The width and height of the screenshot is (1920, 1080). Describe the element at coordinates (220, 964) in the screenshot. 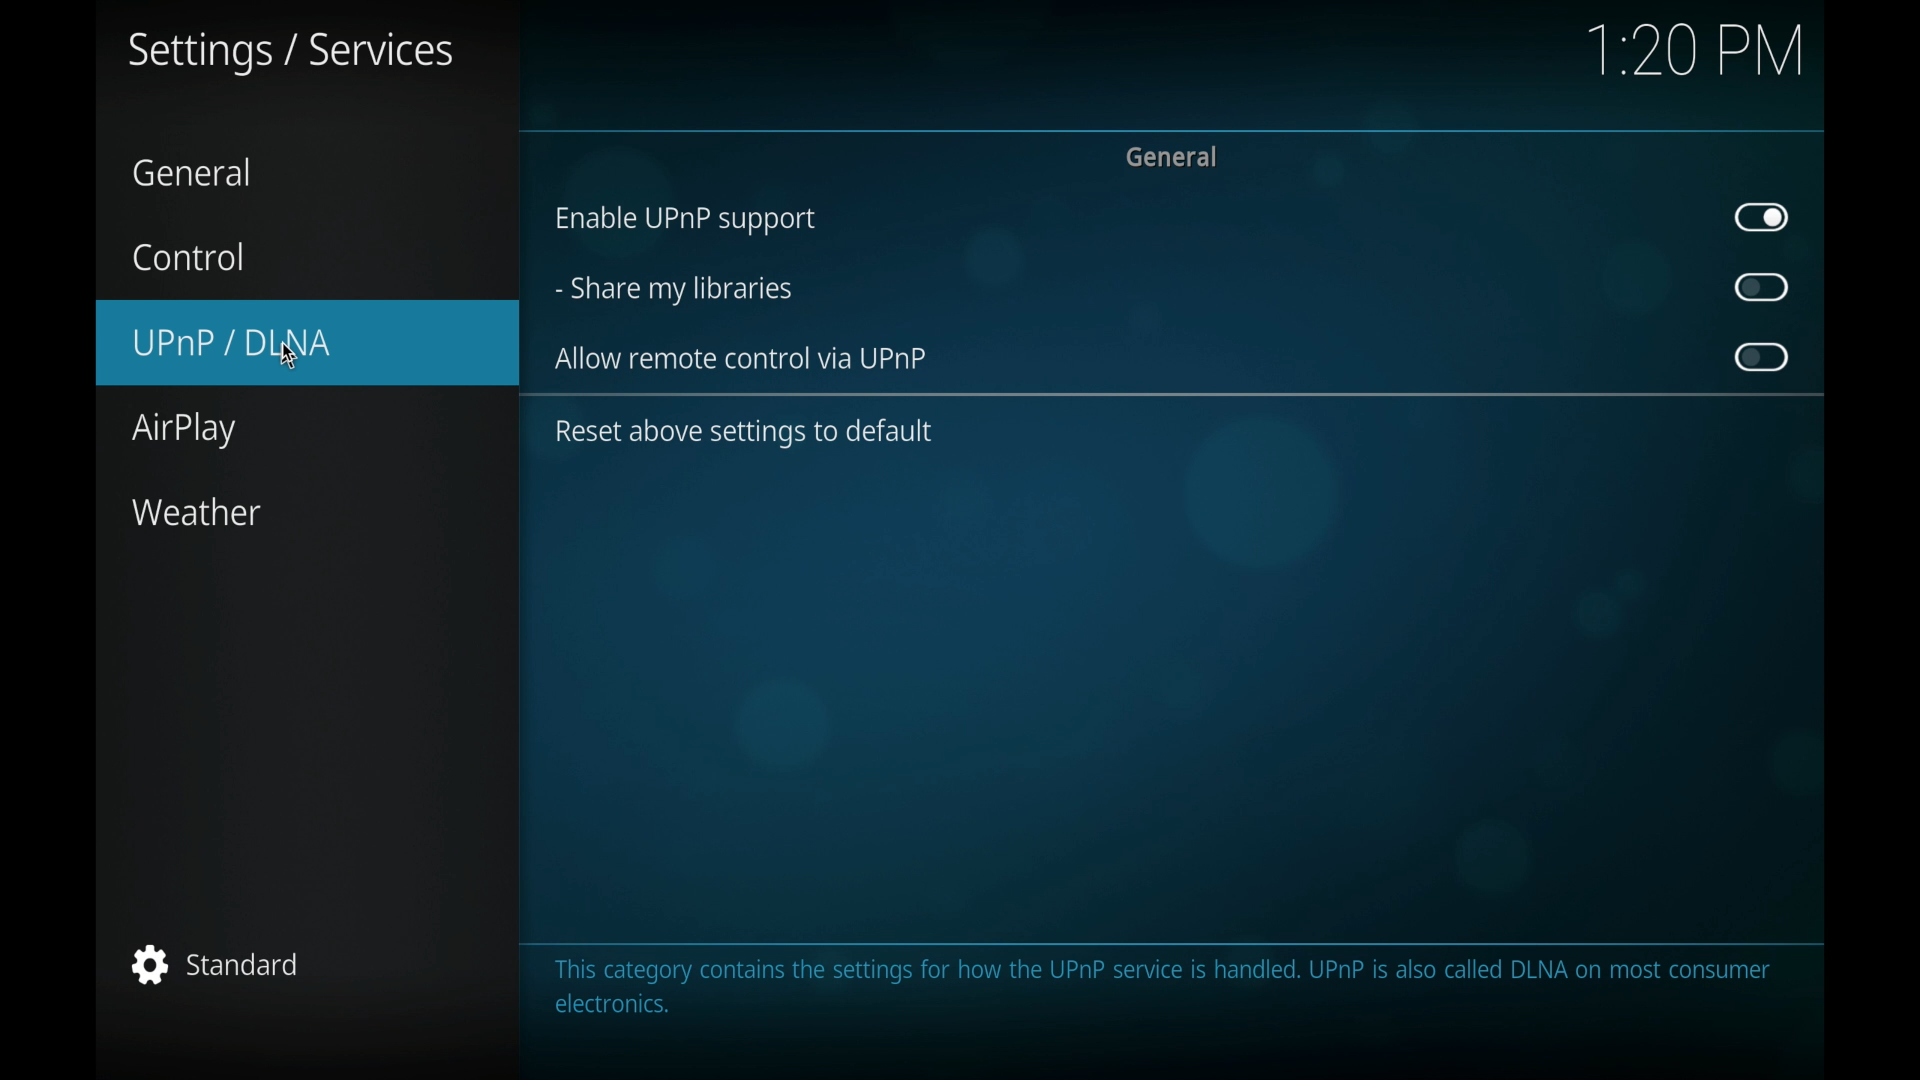

I see `standard` at that location.